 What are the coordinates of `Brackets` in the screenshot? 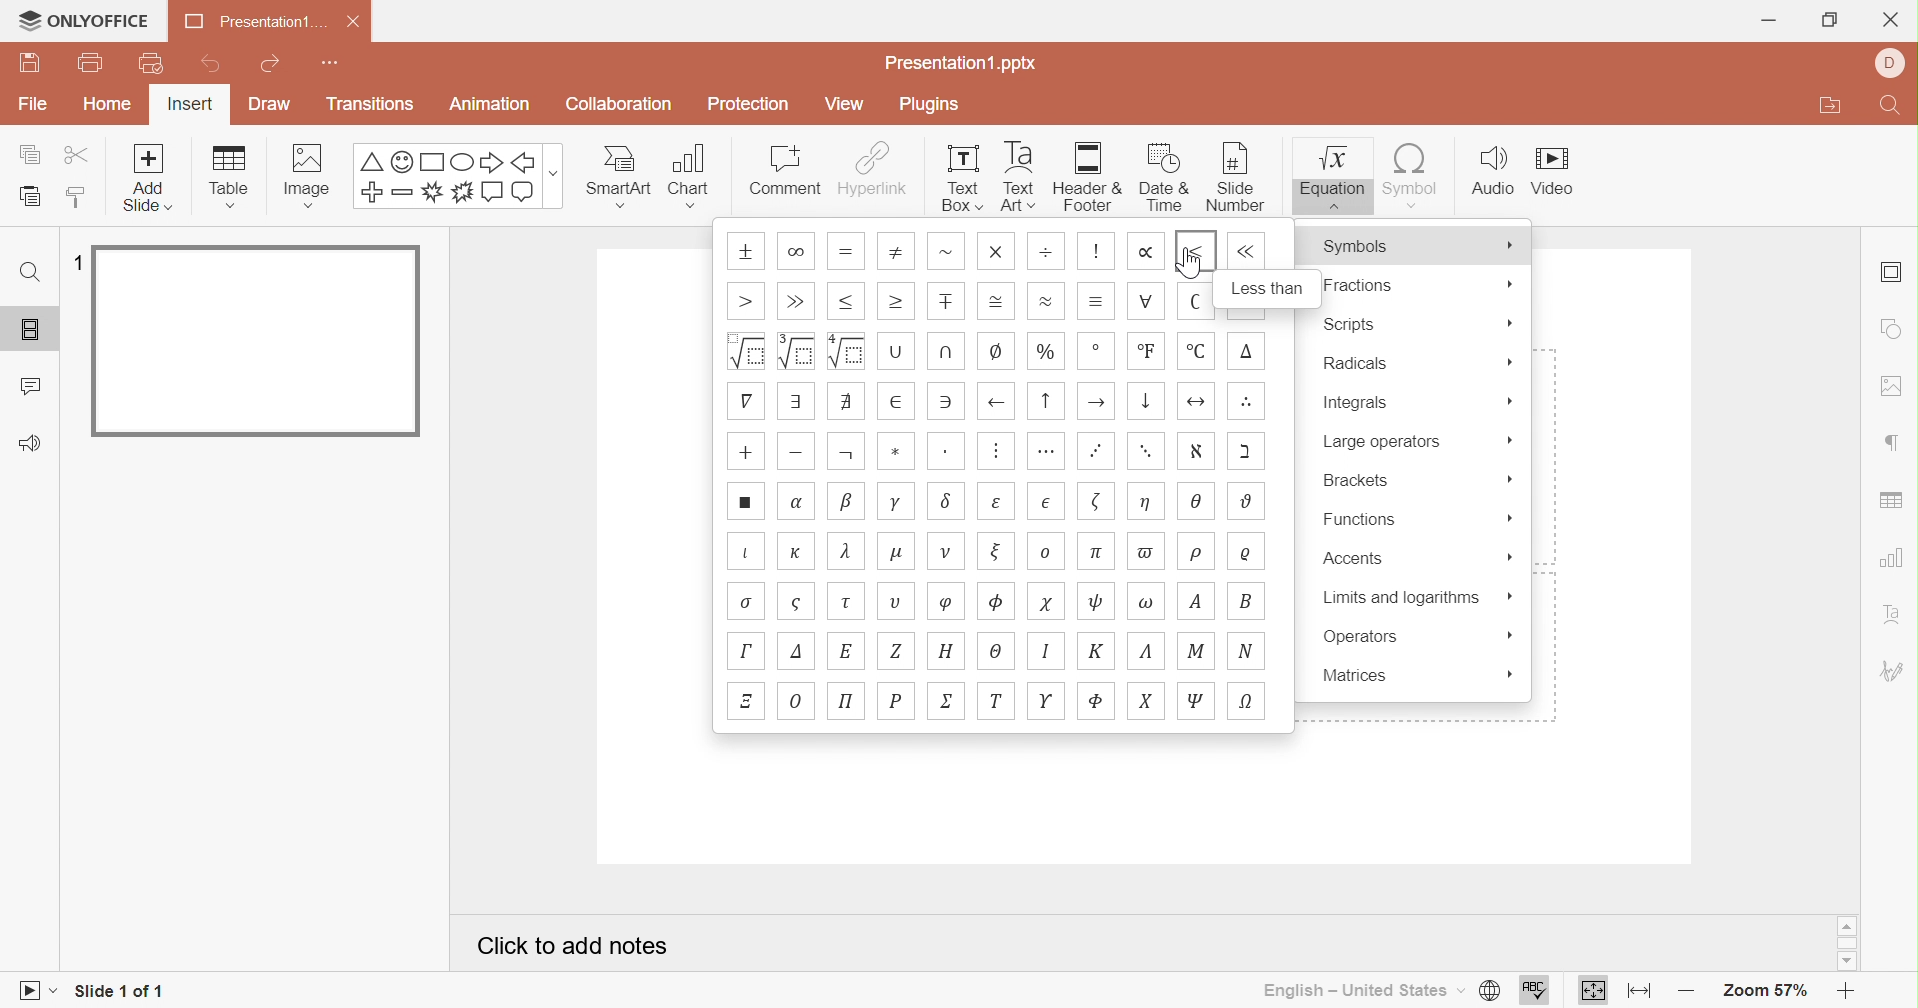 It's located at (1414, 477).